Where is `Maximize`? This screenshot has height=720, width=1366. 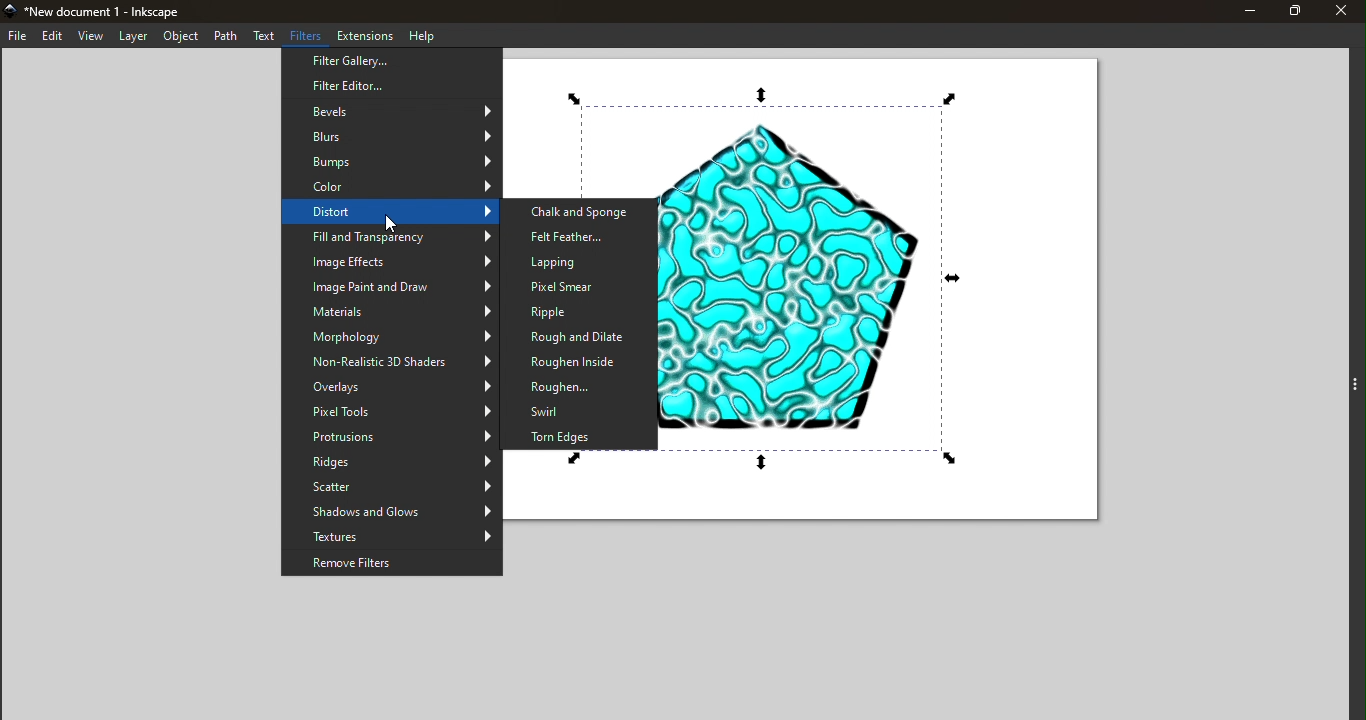
Maximize is located at coordinates (1295, 11).